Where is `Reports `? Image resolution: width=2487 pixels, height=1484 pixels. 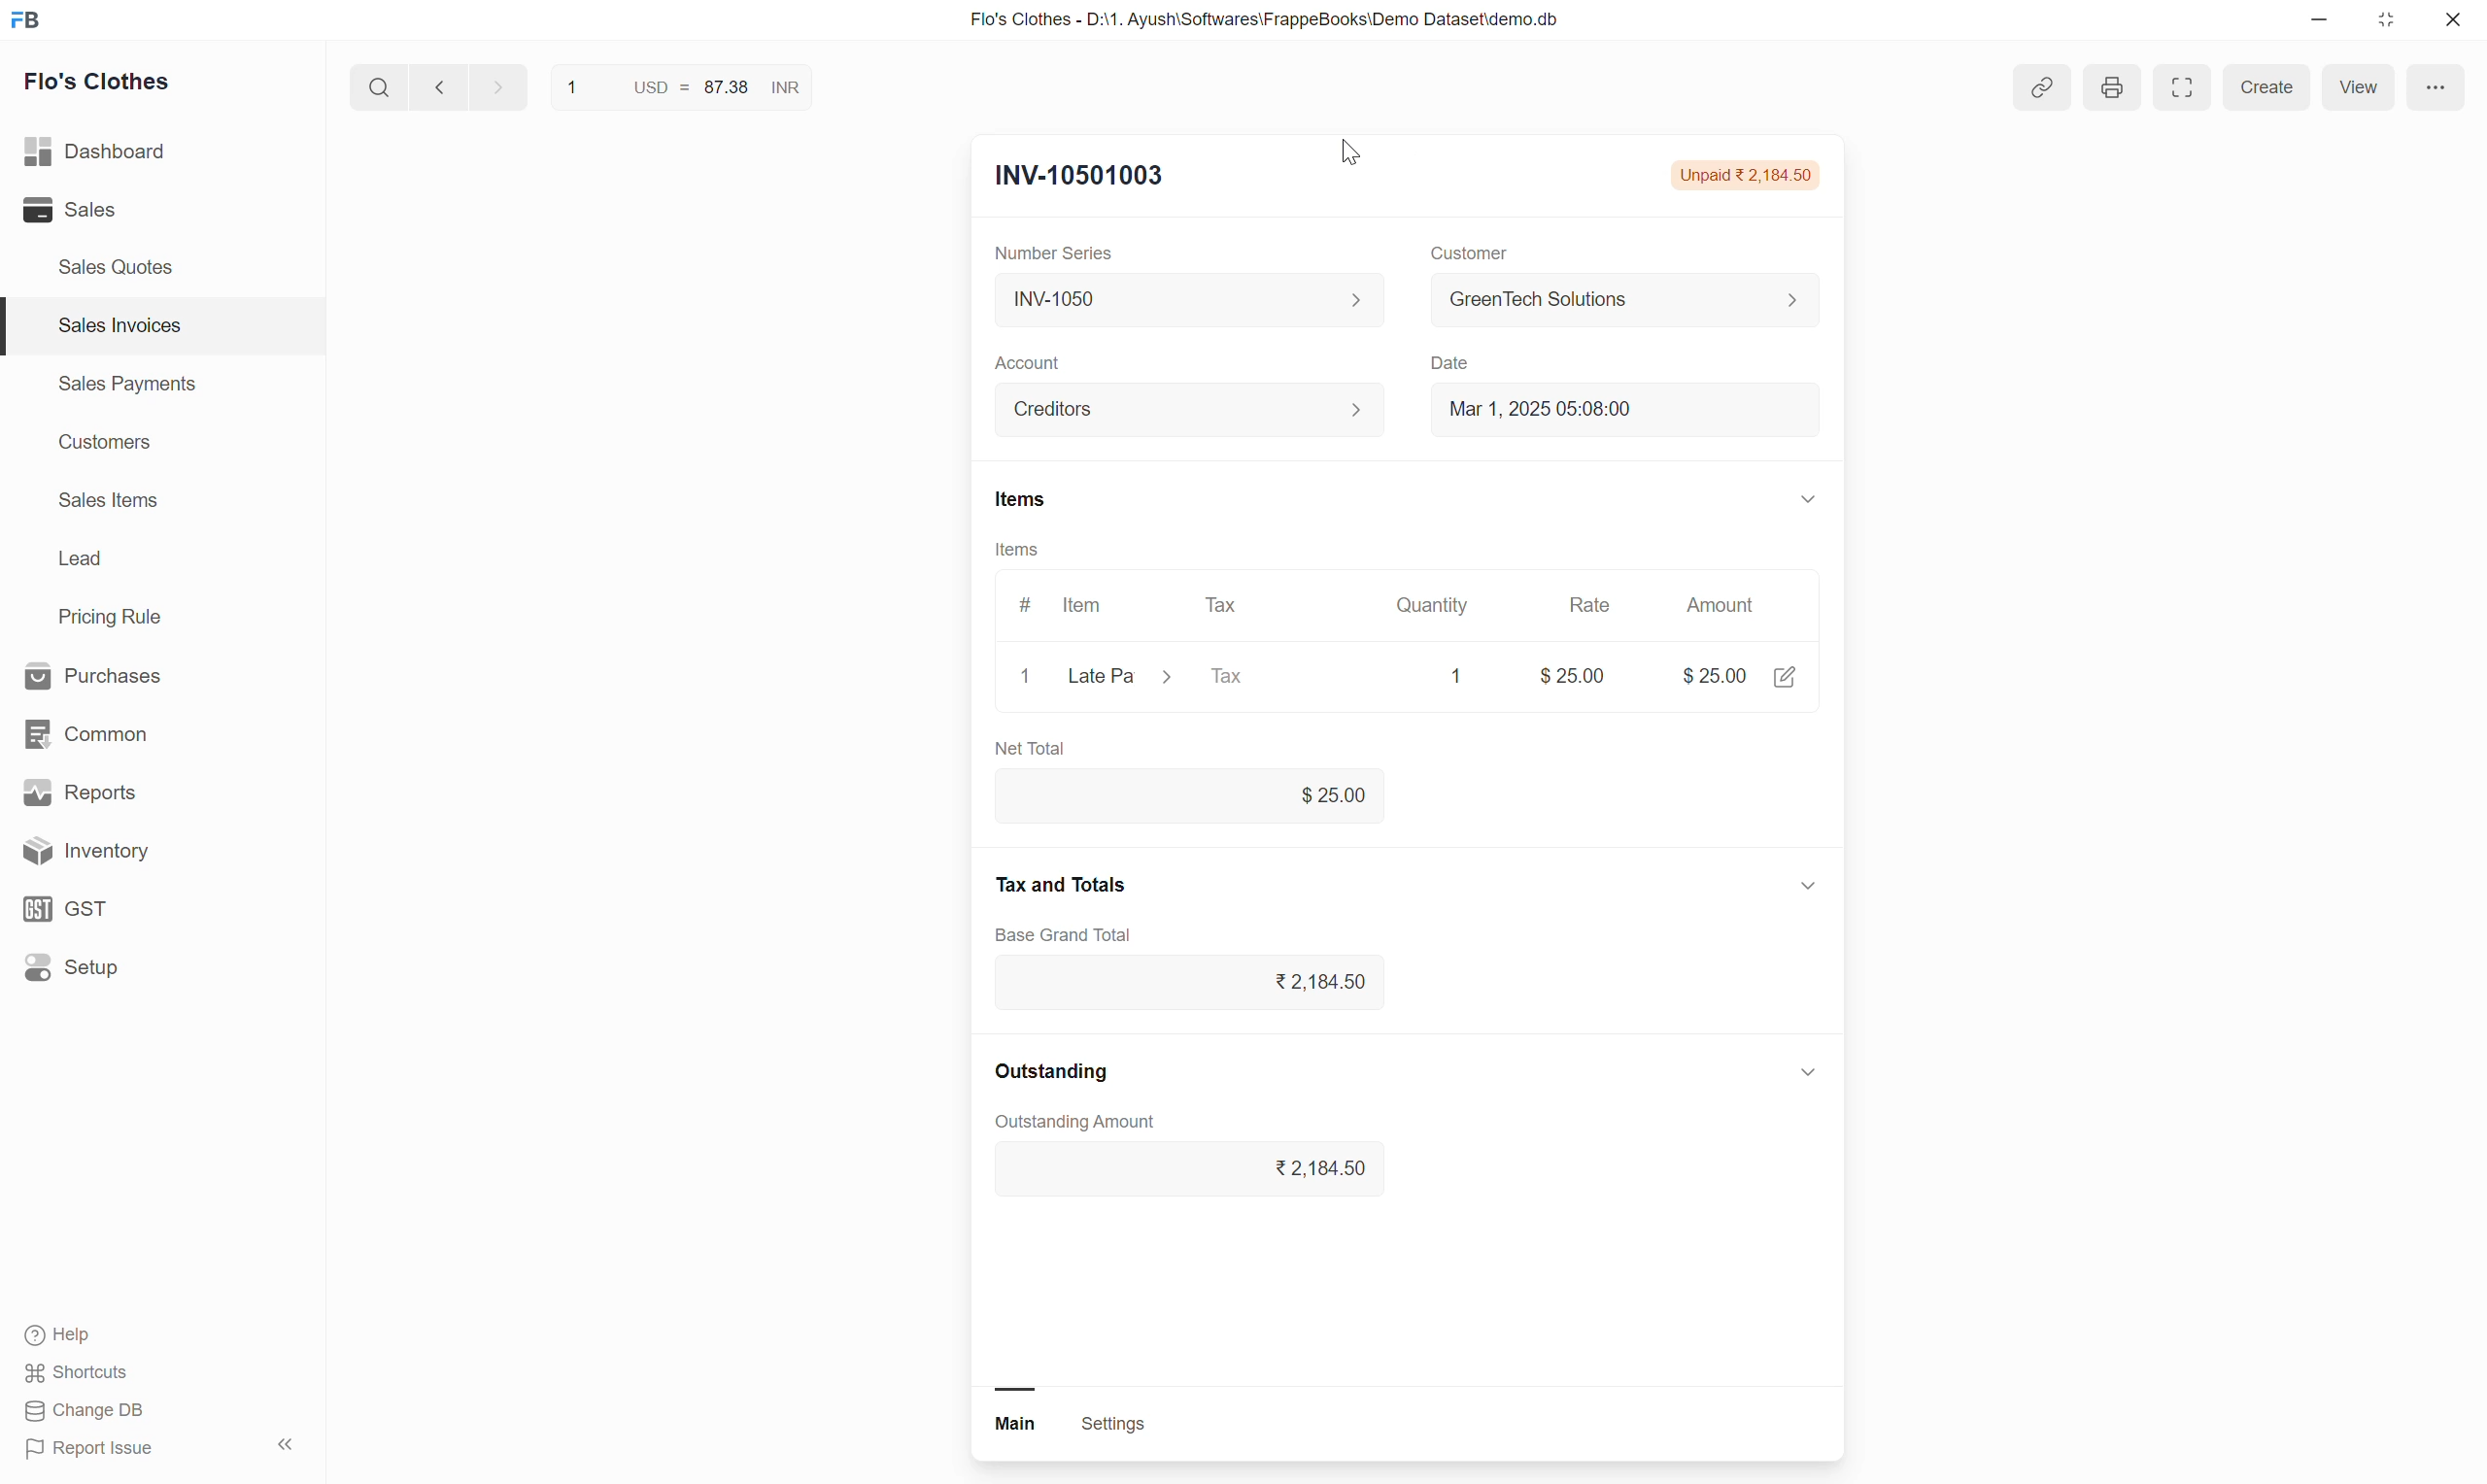 Reports  is located at coordinates (134, 789).